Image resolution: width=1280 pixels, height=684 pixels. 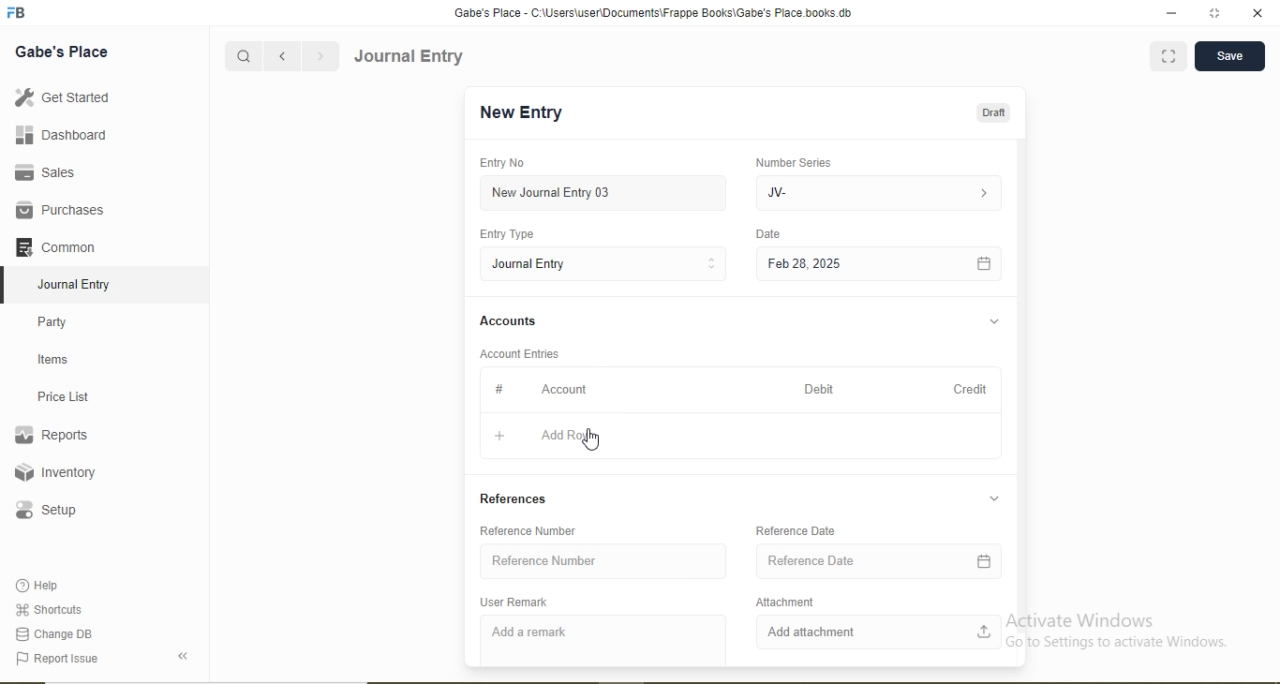 I want to click on Logo, so click(x=17, y=13).